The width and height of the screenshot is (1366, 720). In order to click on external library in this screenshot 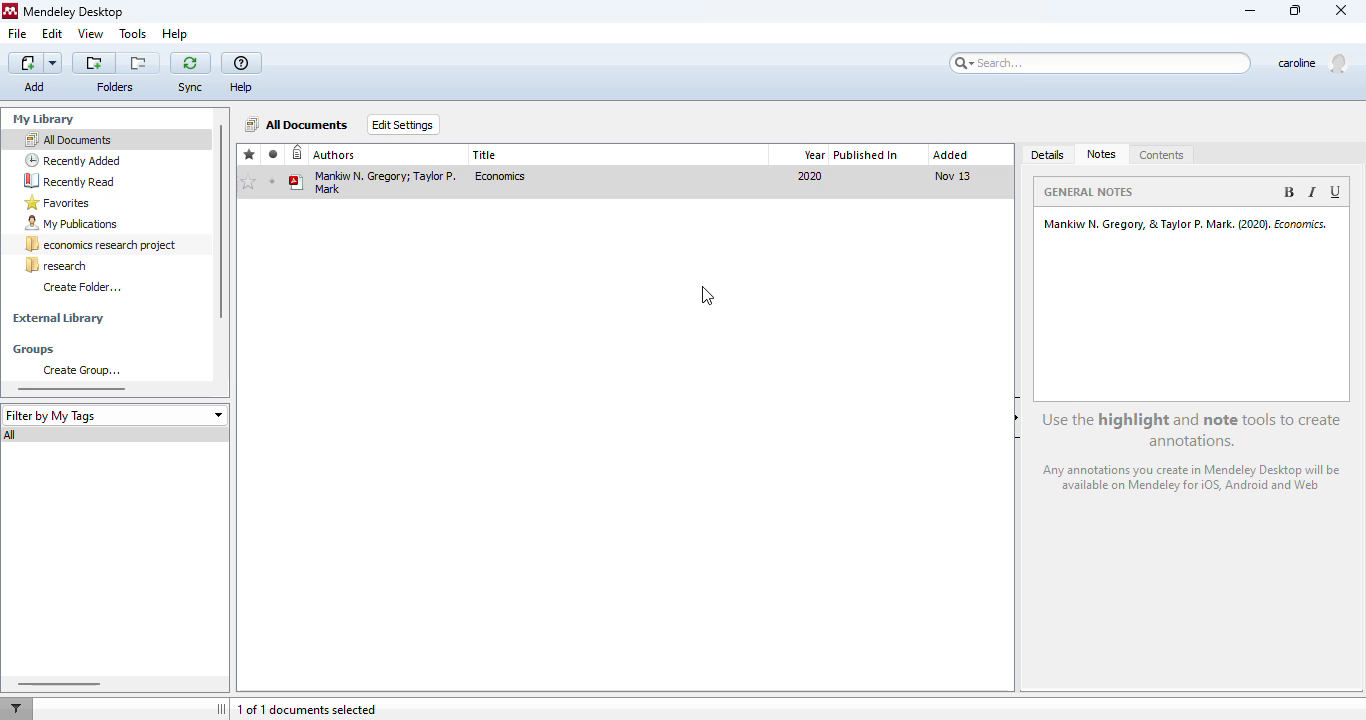, I will do `click(58, 319)`.